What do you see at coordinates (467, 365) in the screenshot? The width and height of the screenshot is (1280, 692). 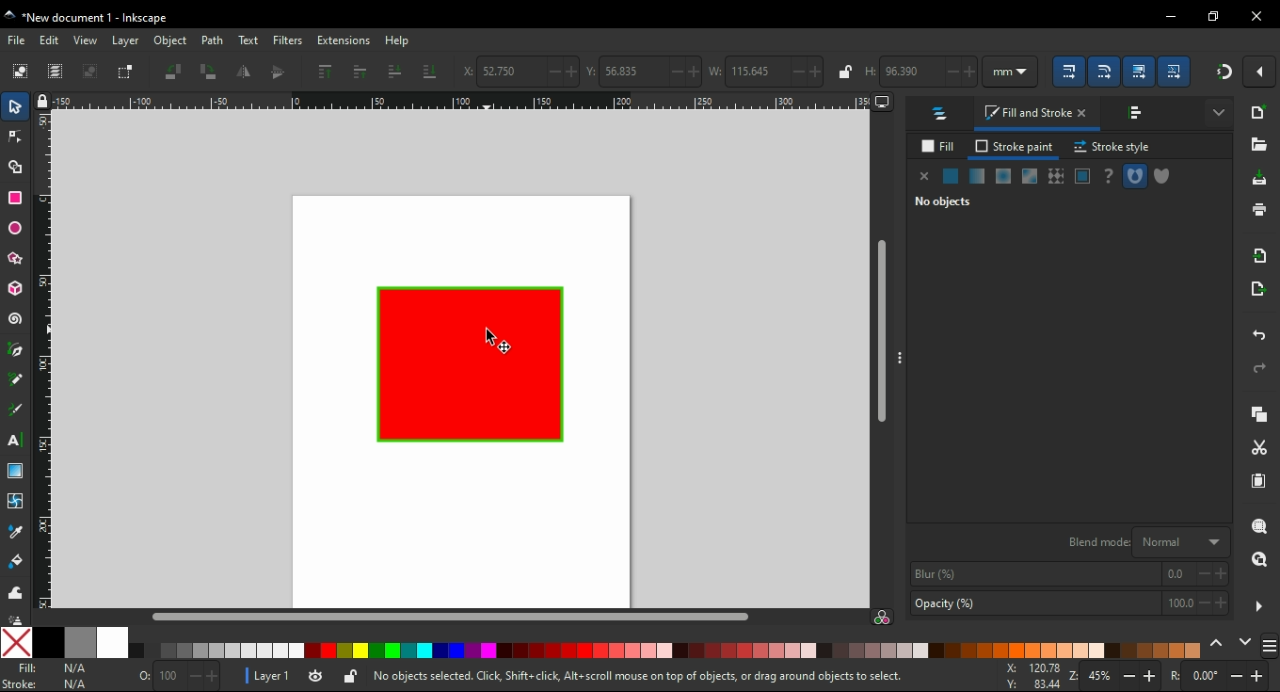 I see `shape` at bounding box center [467, 365].